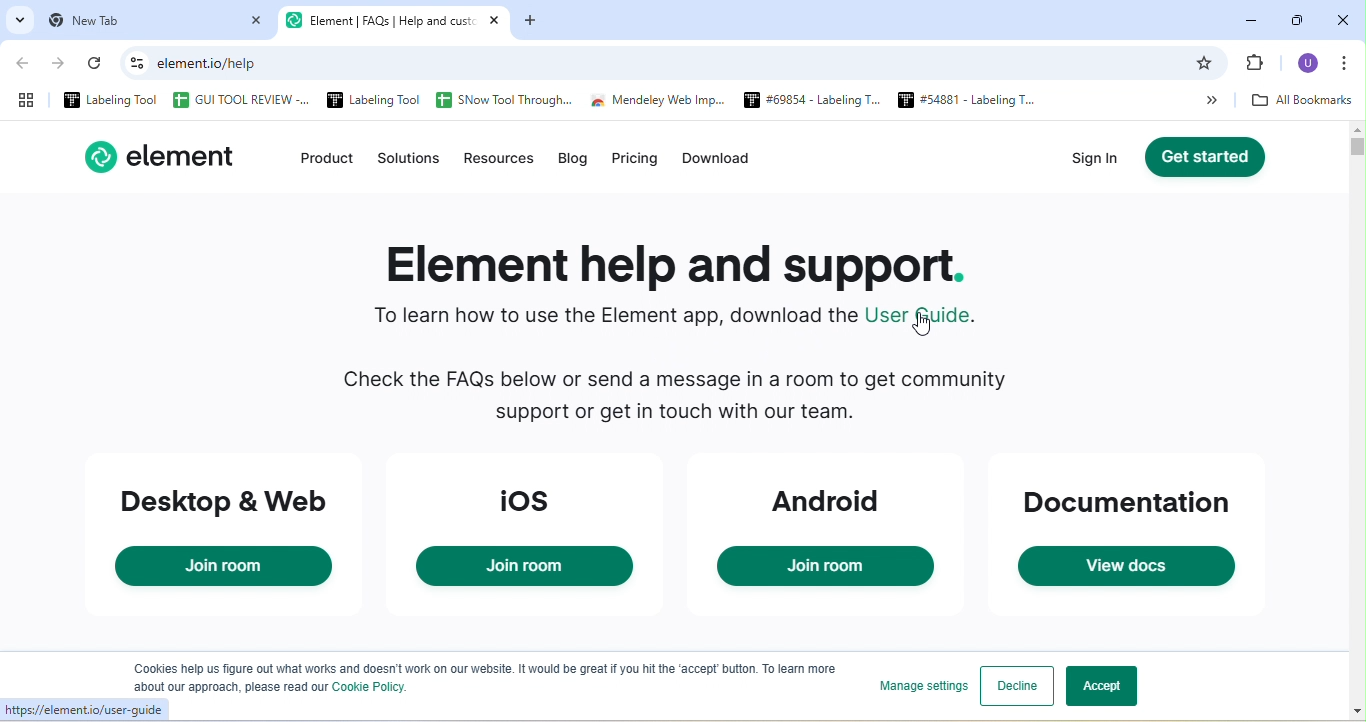 The width and height of the screenshot is (1366, 722). What do you see at coordinates (727, 265) in the screenshot?
I see `Element help and support.` at bounding box center [727, 265].